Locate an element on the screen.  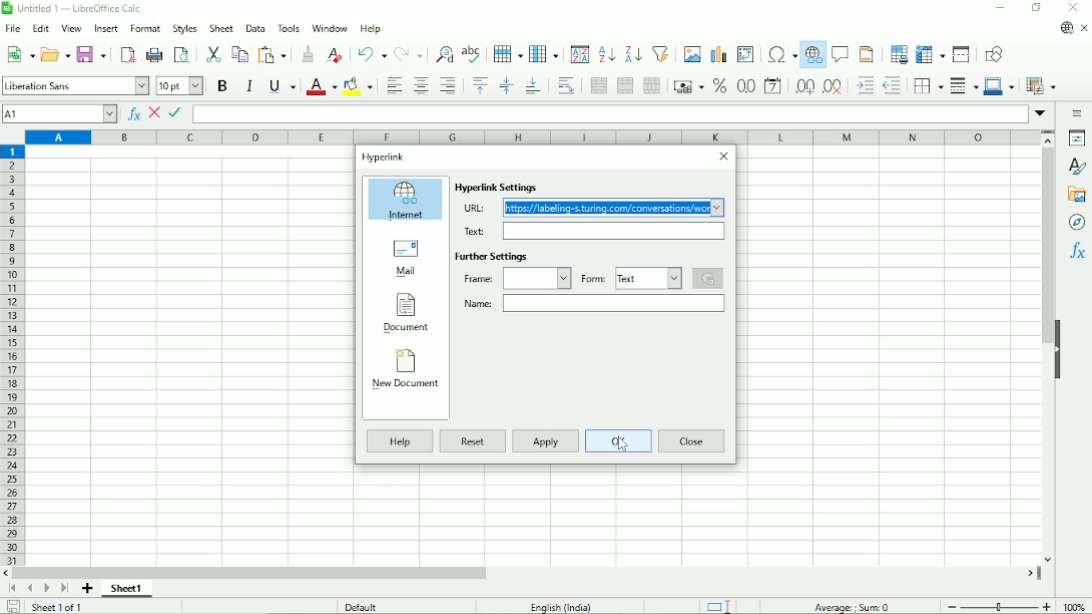
Navigator is located at coordinates (1077, 222).